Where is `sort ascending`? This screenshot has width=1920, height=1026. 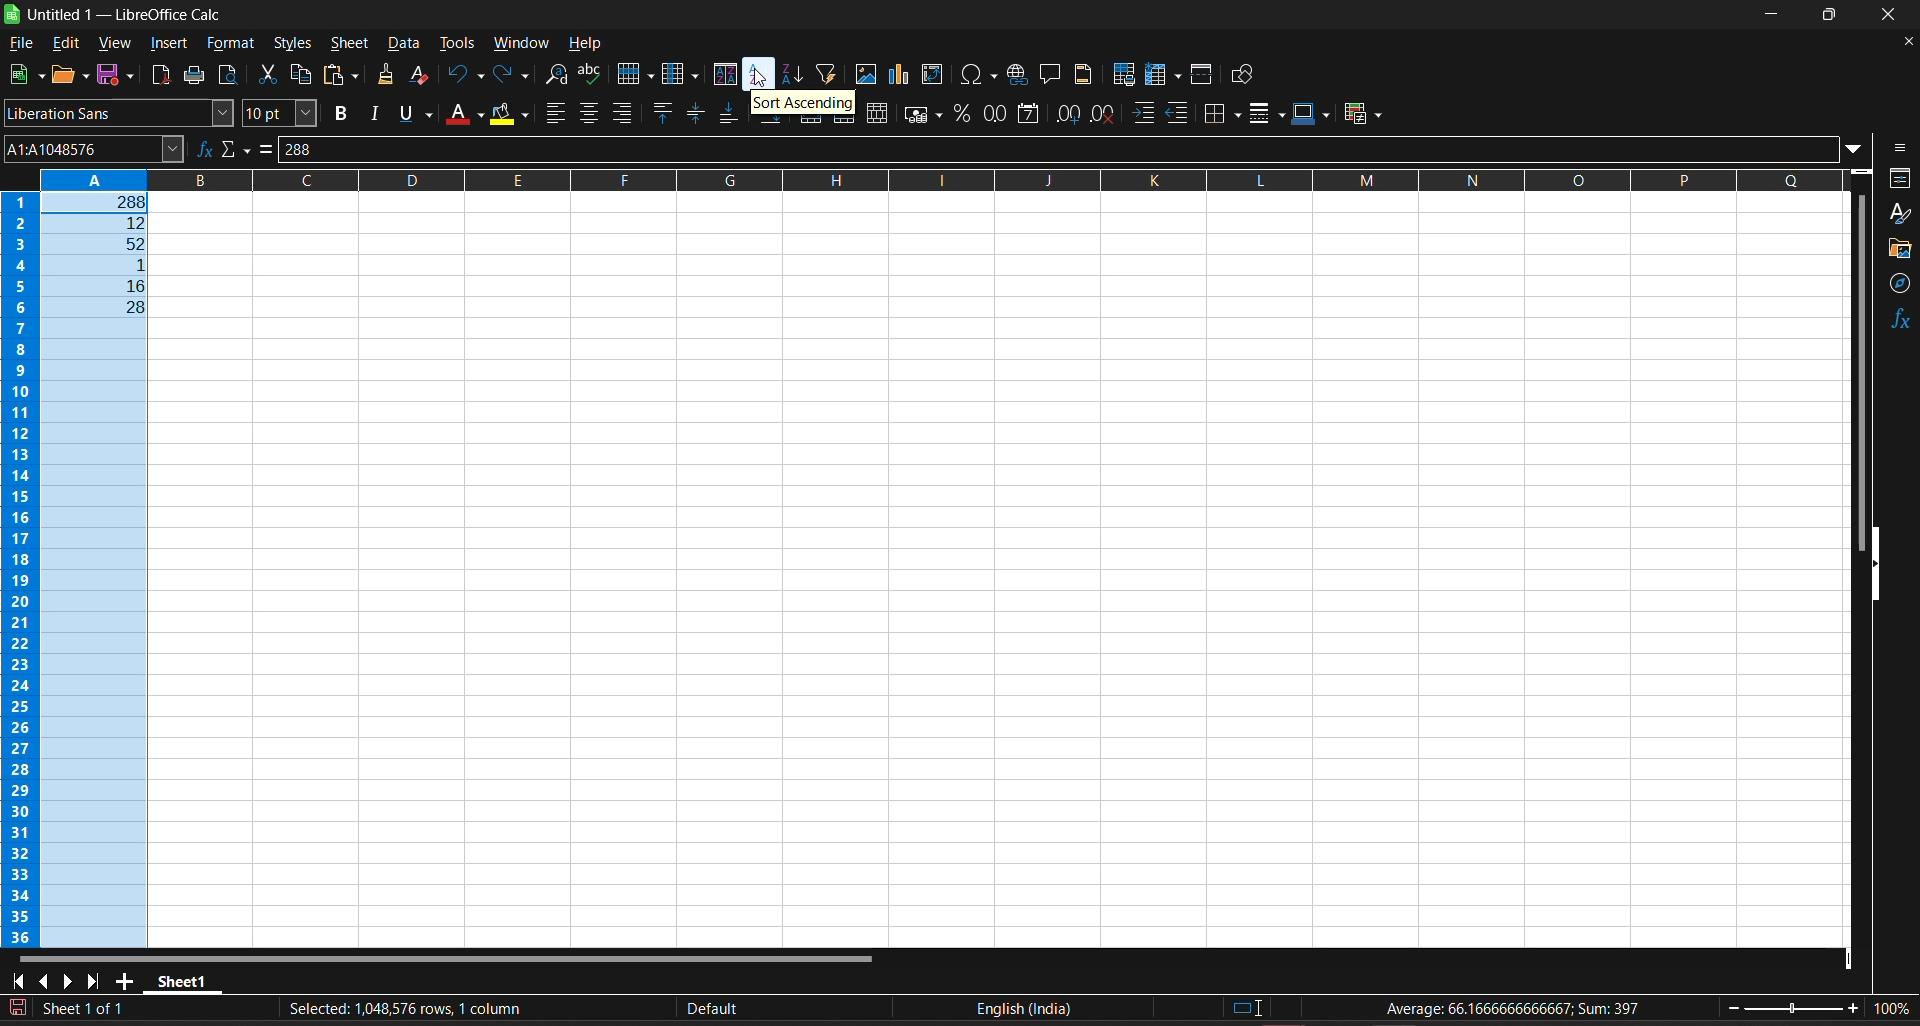
sort ascending is located at coordinates (803, 104).